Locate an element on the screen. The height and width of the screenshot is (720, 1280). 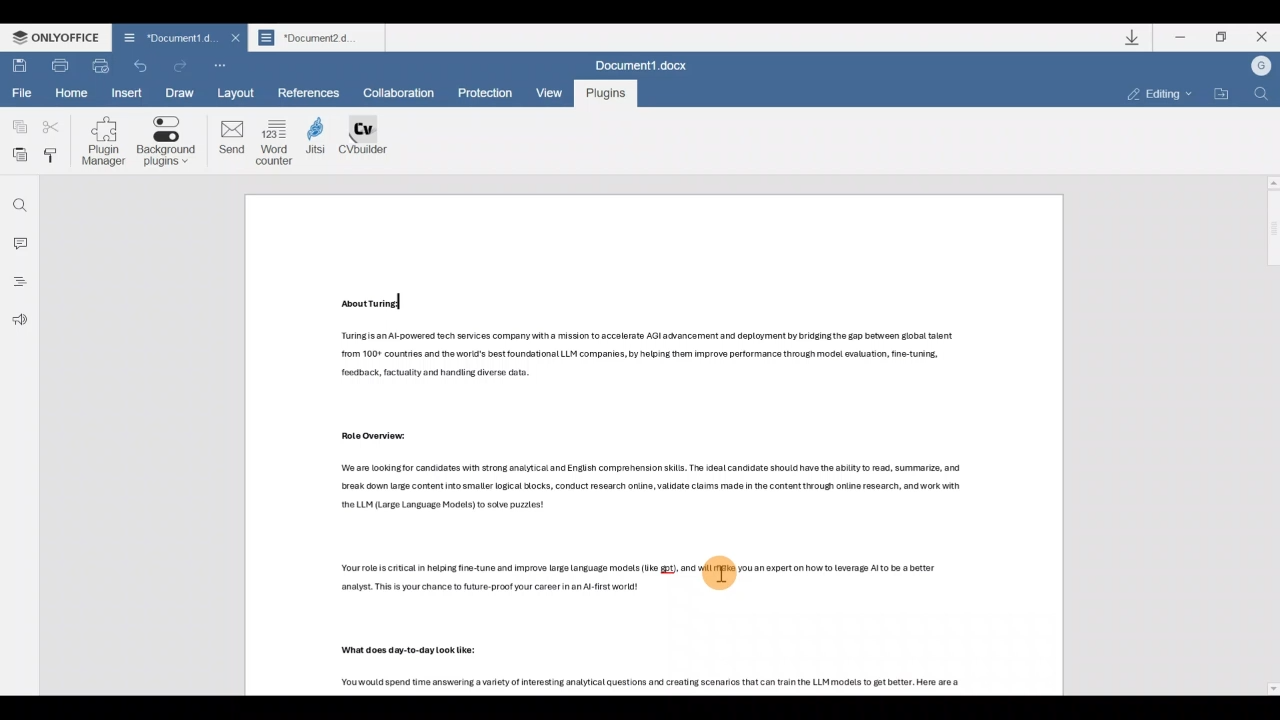
Maximize is located at coordinates (1224, 40).